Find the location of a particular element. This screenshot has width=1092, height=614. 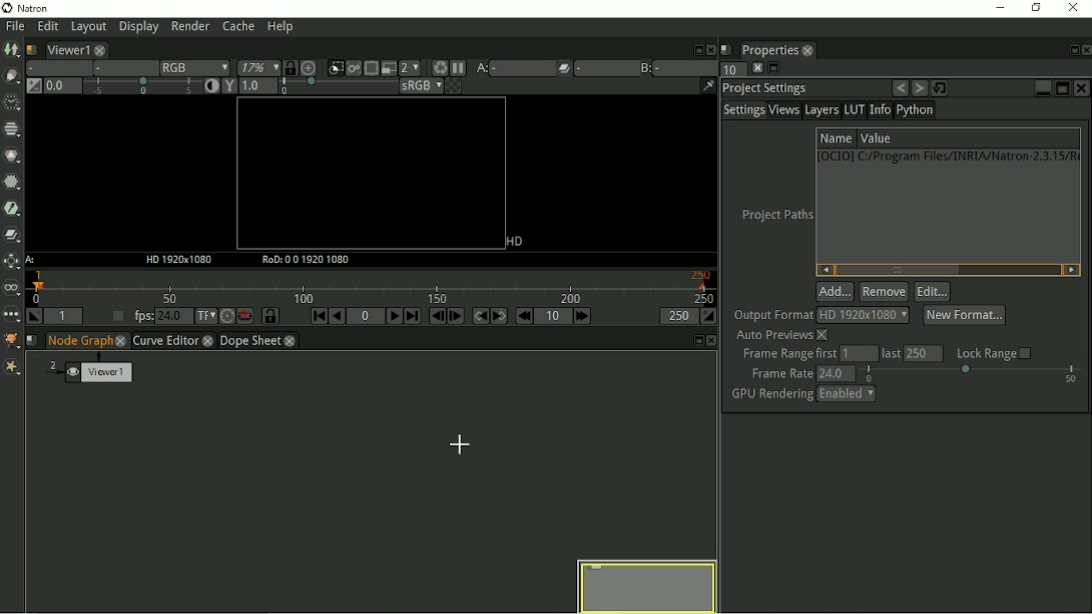

Alpha channel is located at coordinates (121, 69).